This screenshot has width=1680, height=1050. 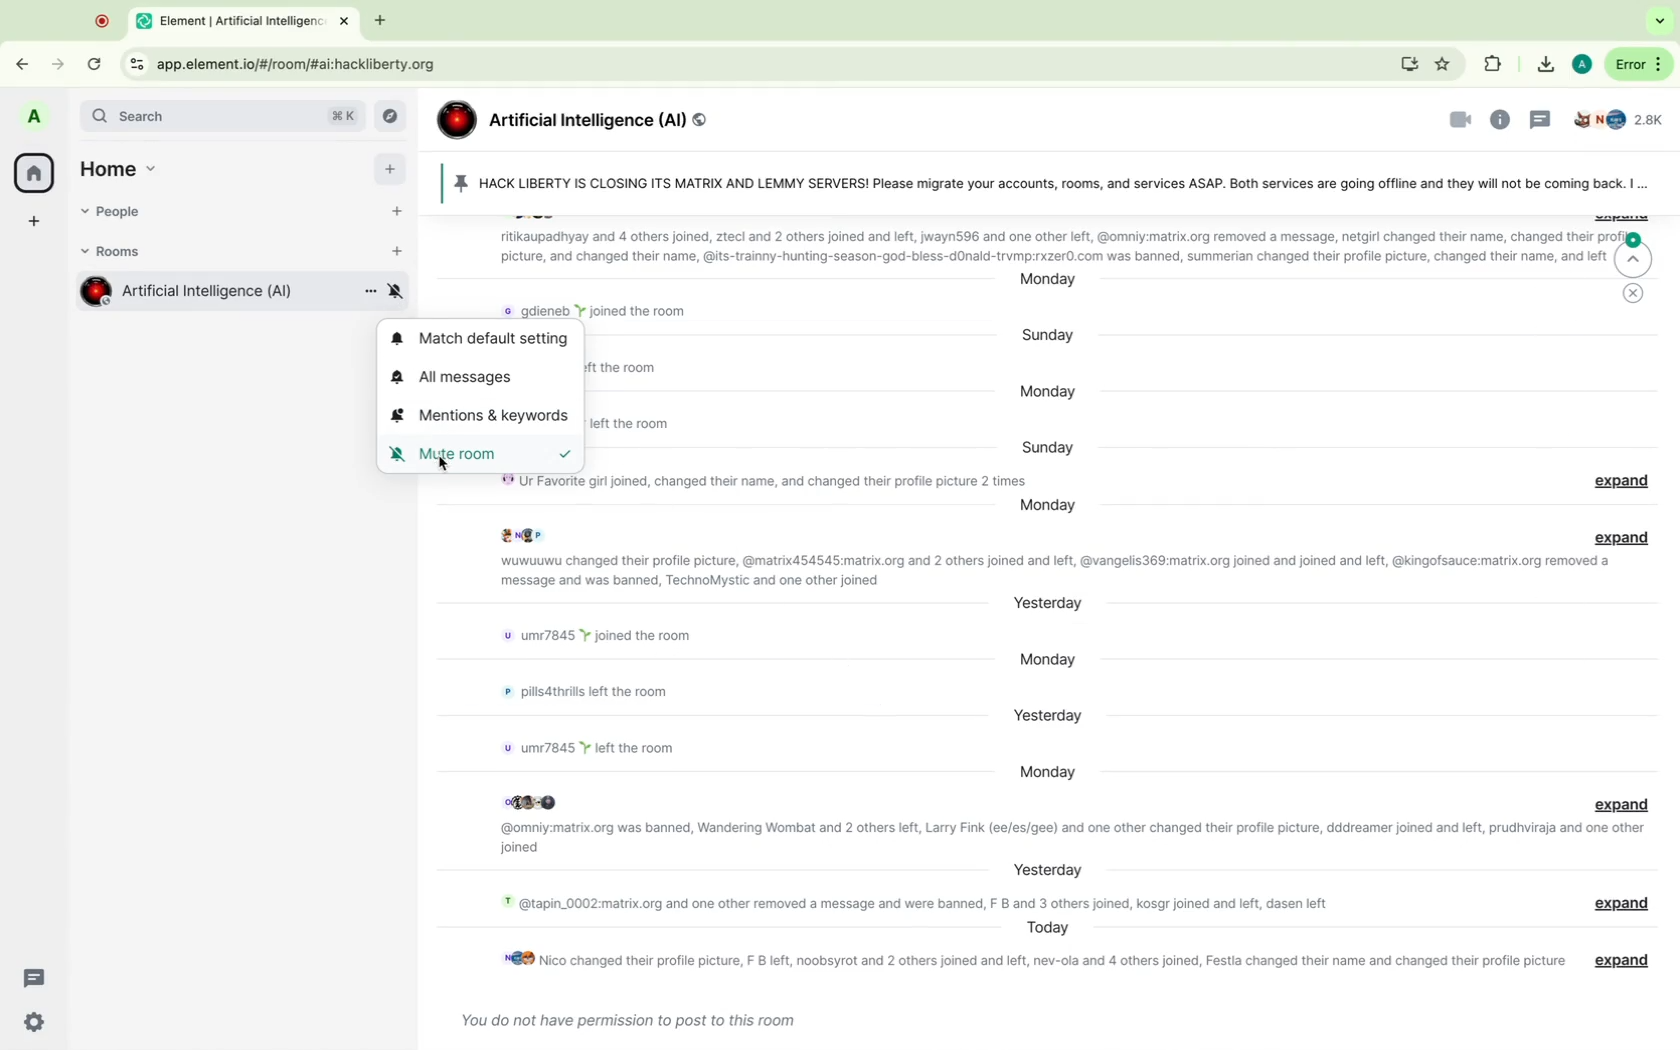 What do you see at coordinates (133, 62) in the screenshot?
I see `view site info` at bounding box center [133, 62].